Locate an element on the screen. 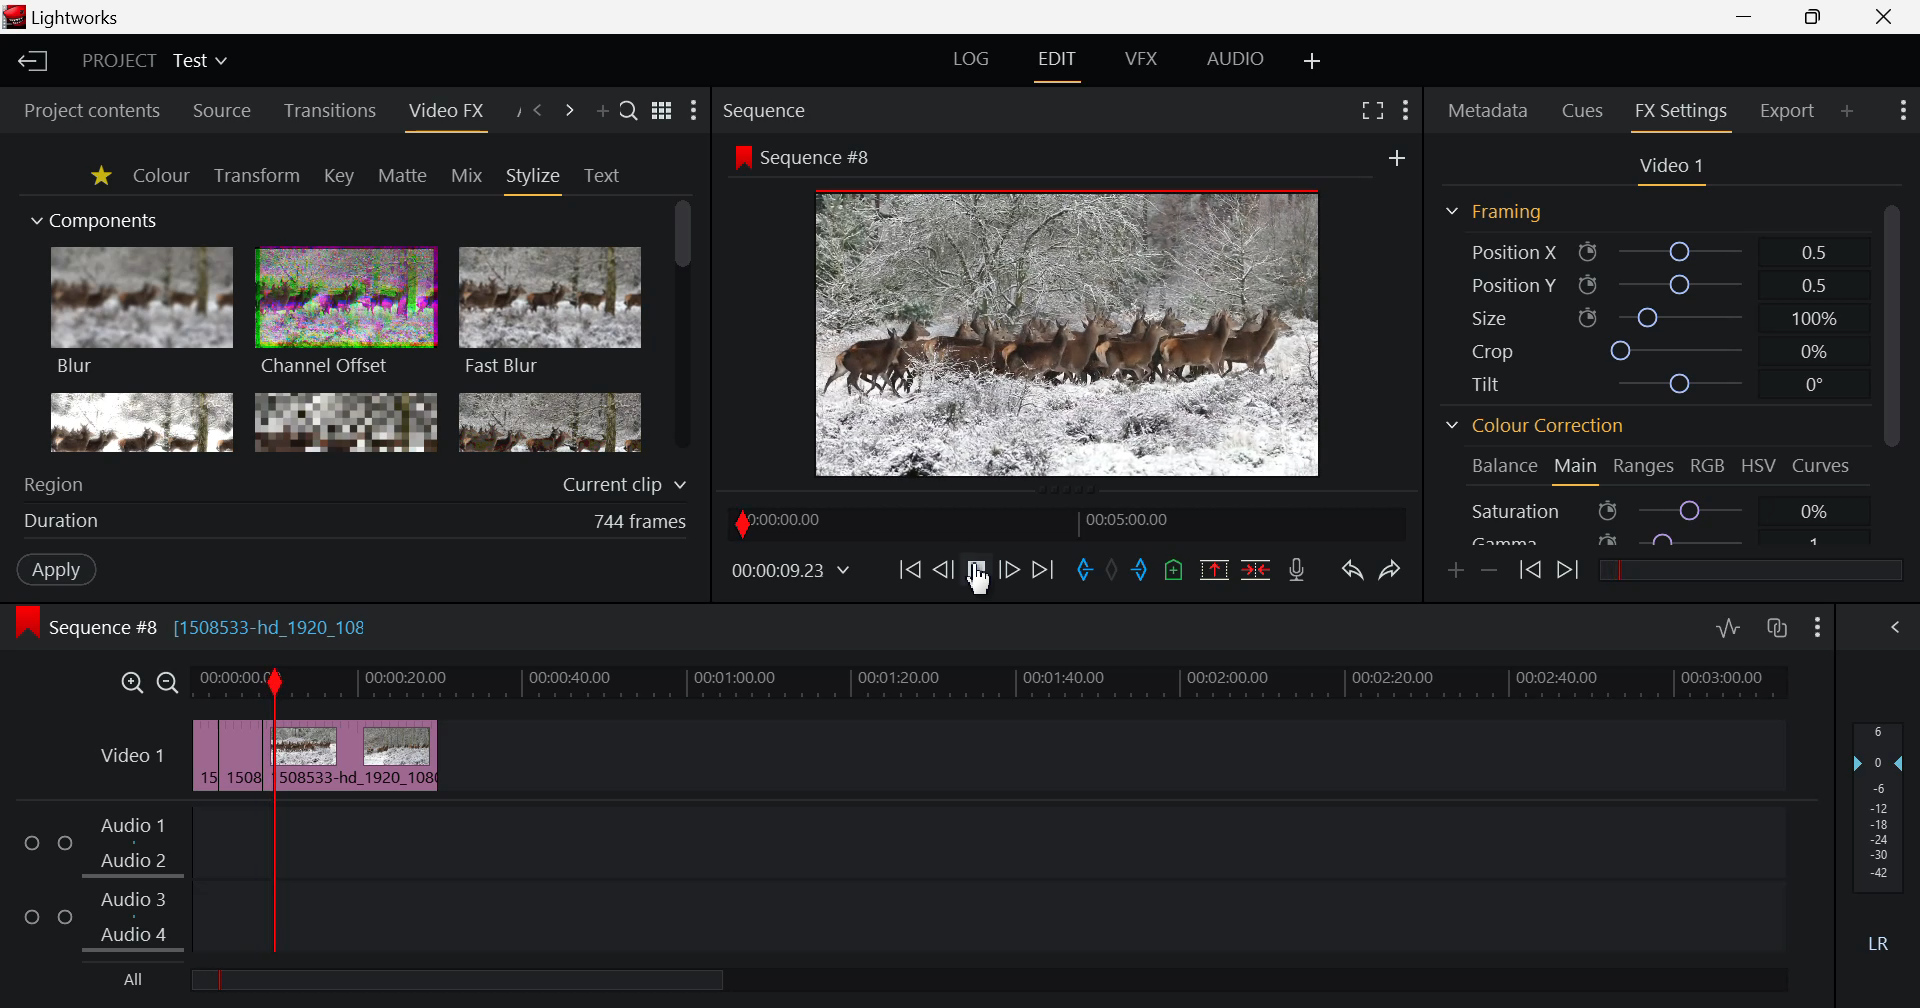 This screenshot has height=1008, width=1920. Previous keyframe is located at coordinates (1528, 571).